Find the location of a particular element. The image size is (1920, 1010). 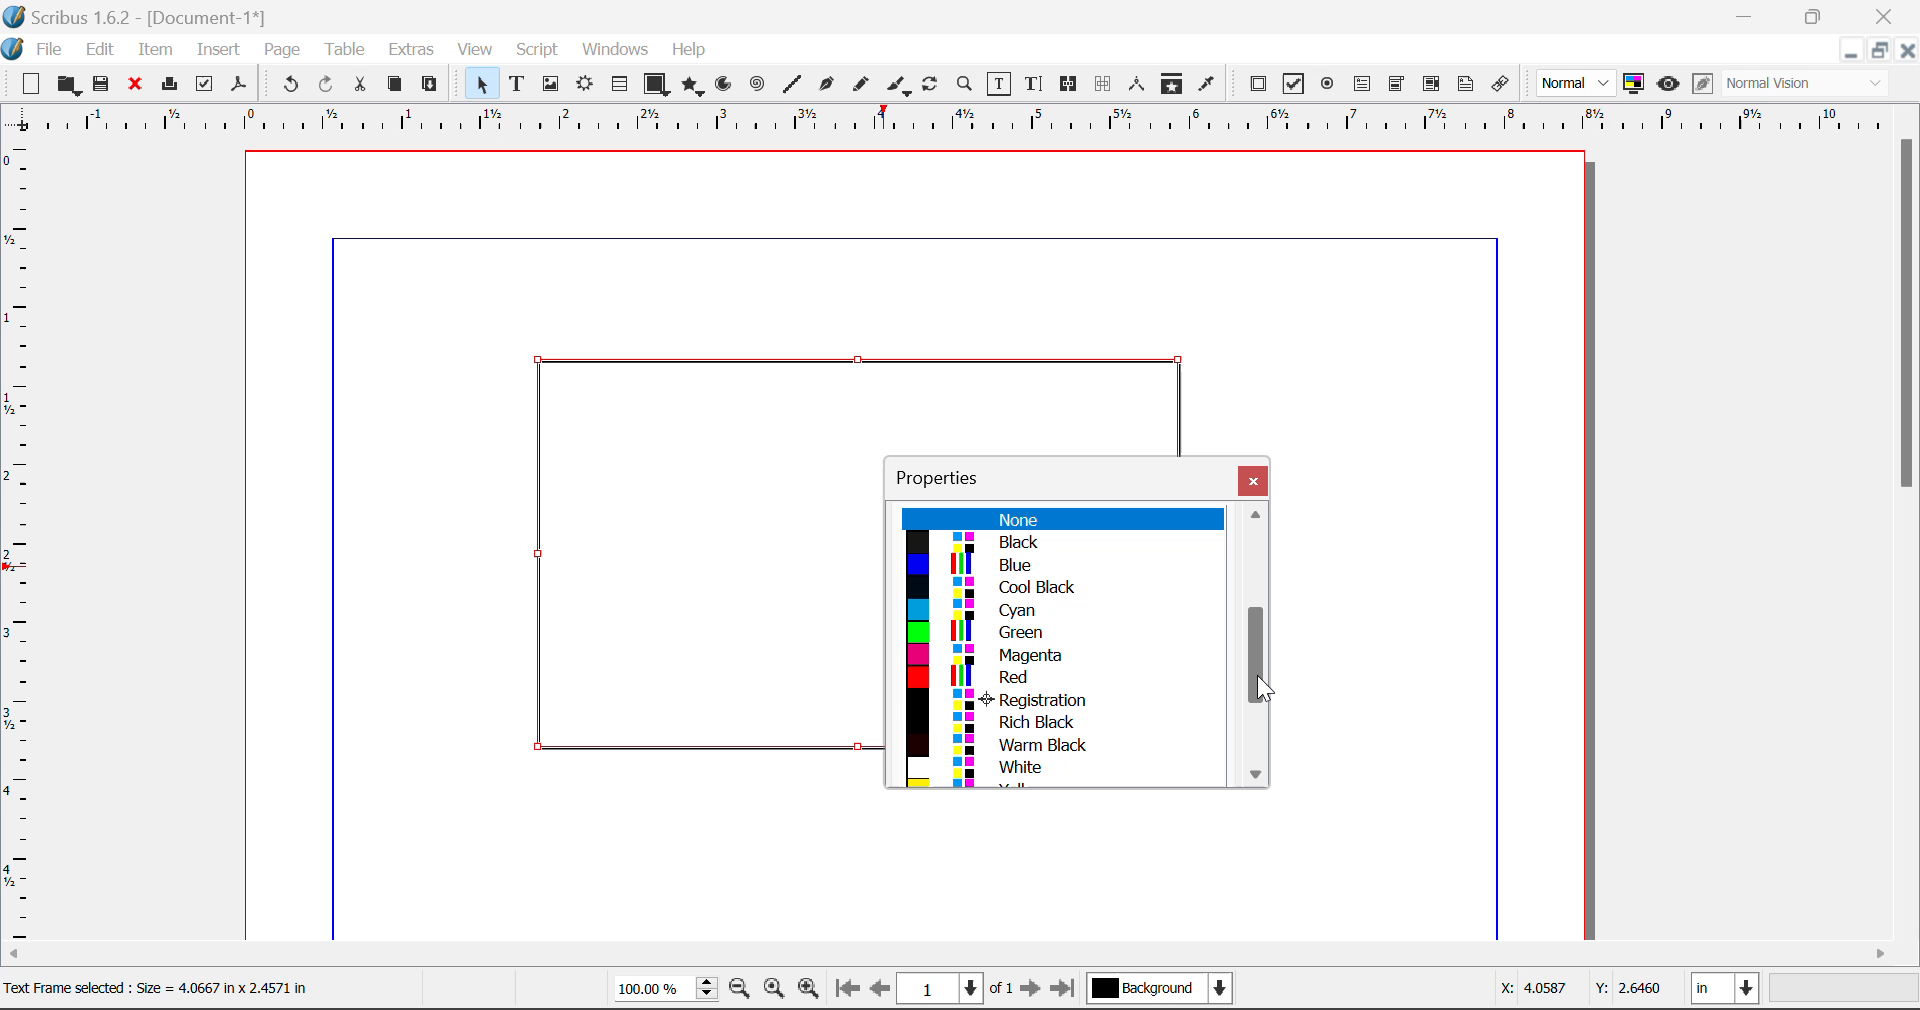

Restore Down is located at coordinates (1850, 50).